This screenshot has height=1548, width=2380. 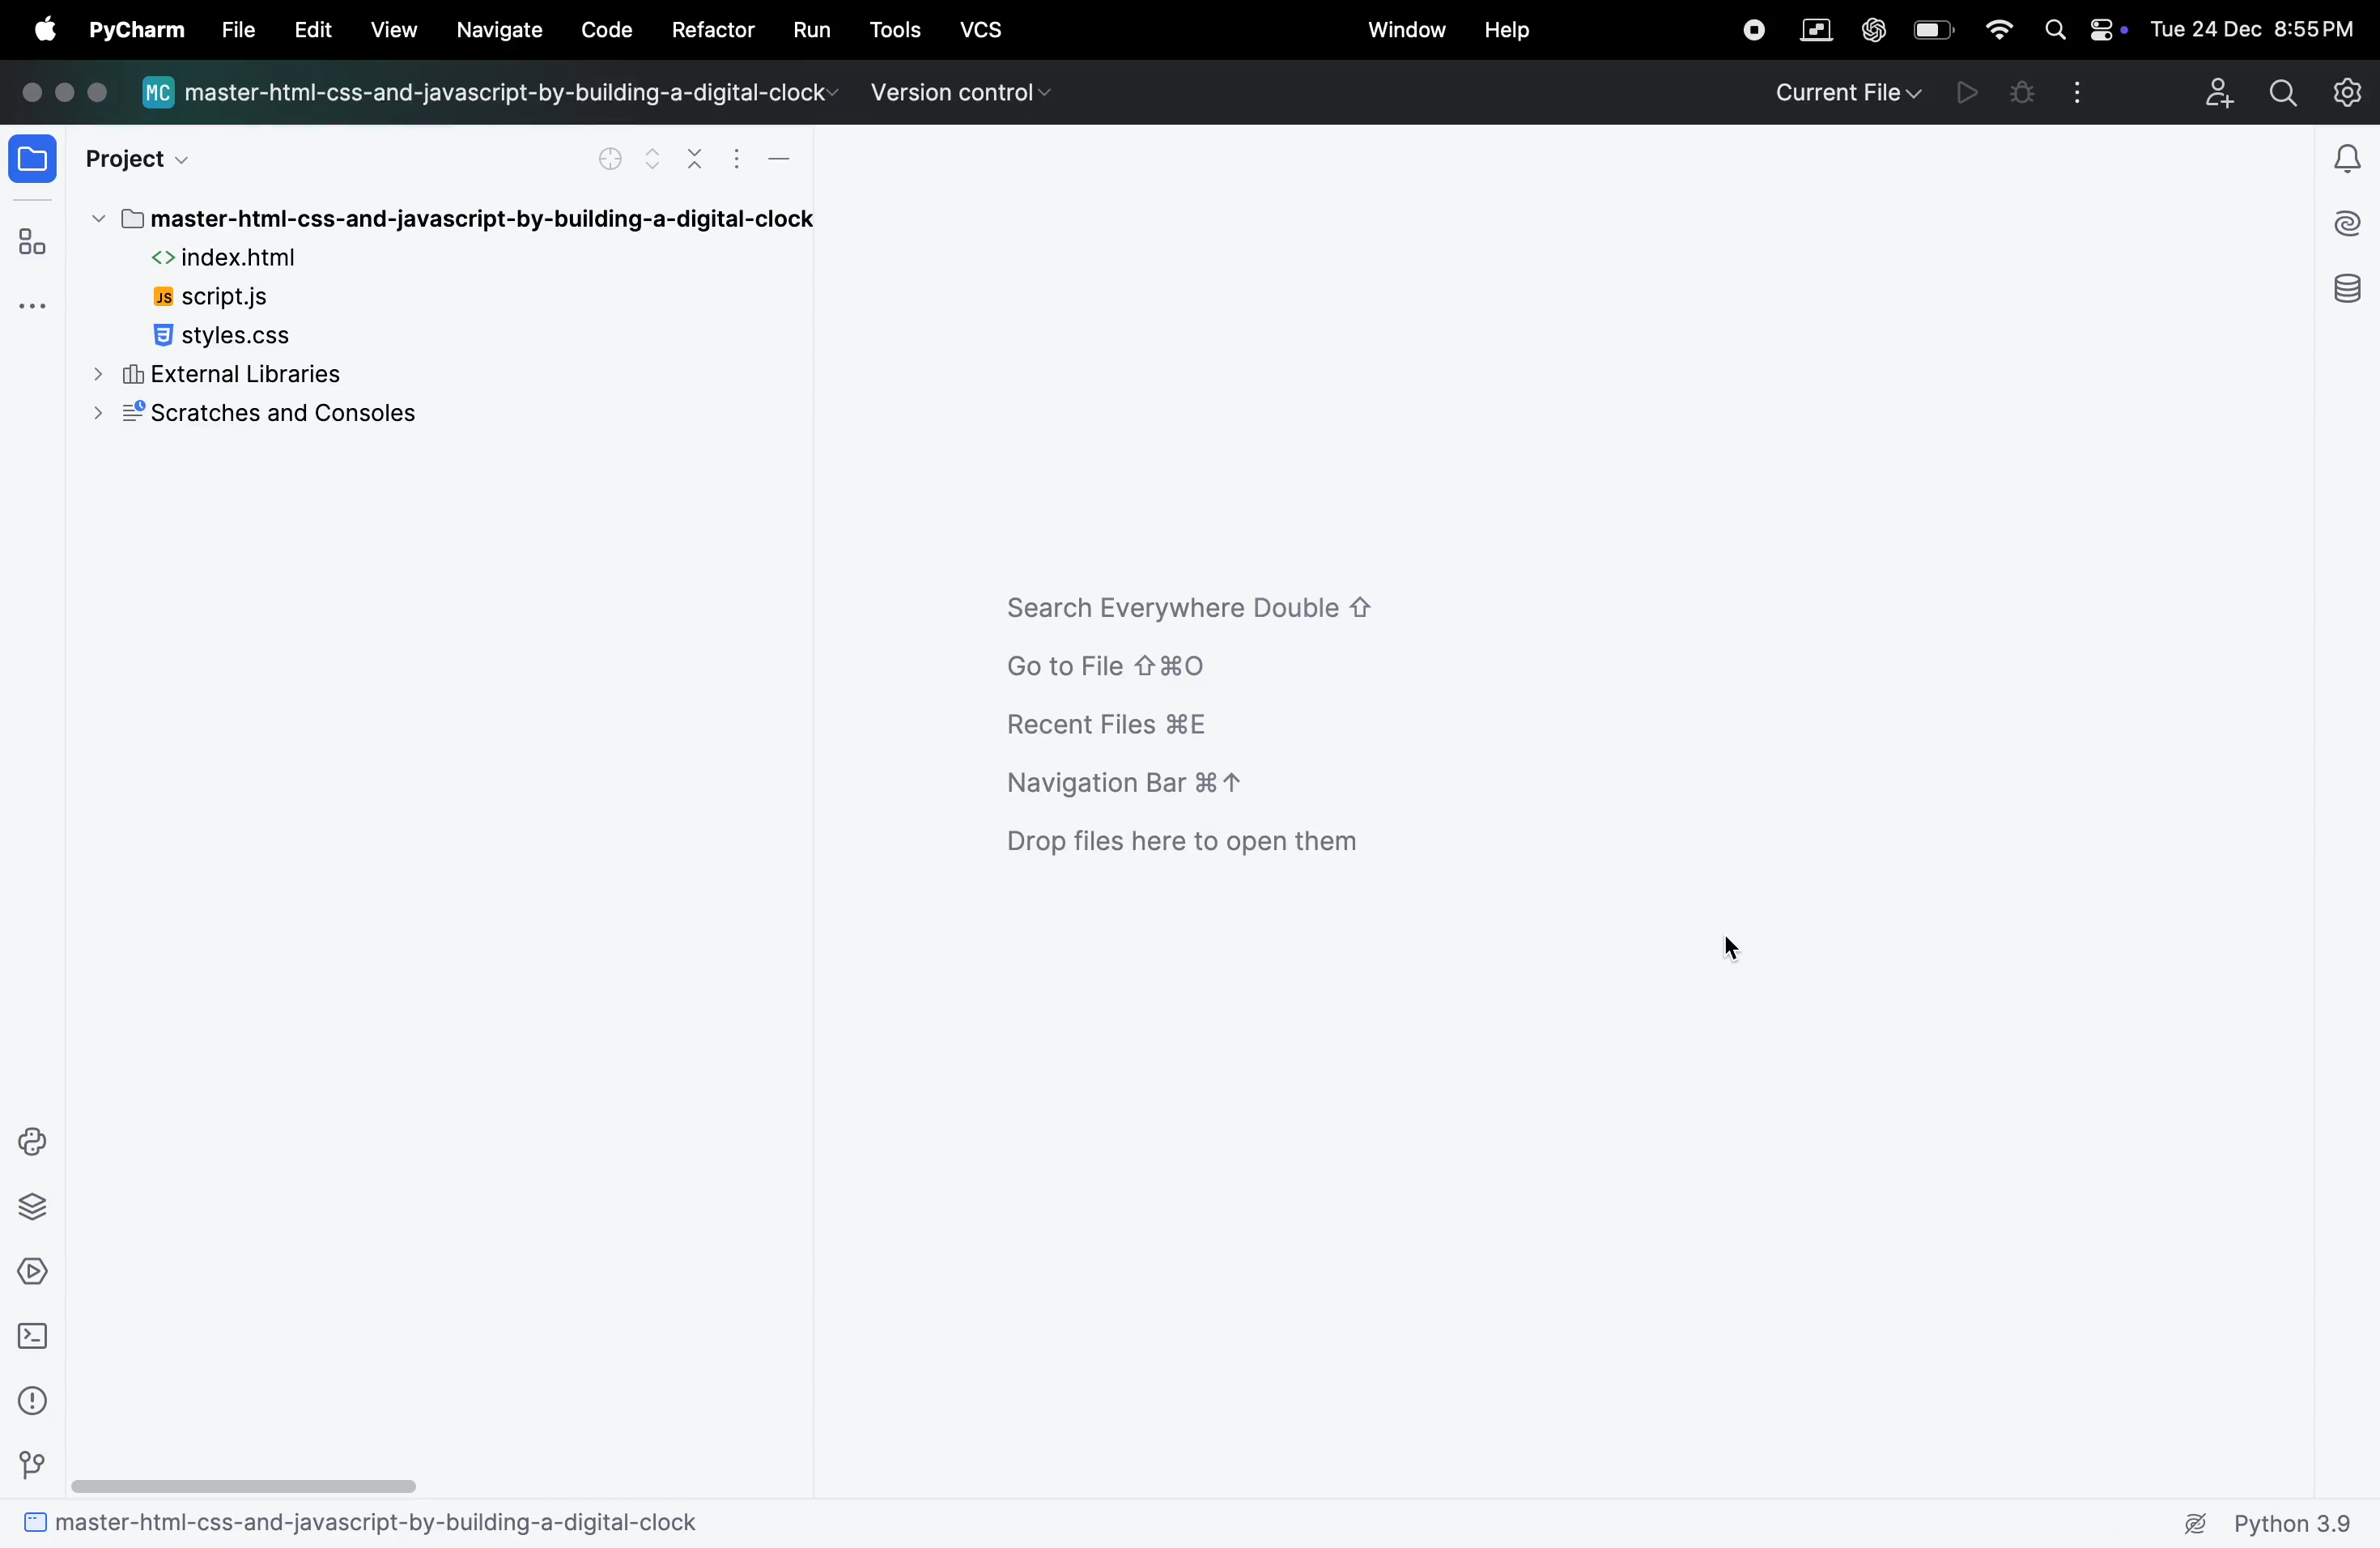 I want to click on add profile, so click(x=2209, y=90).